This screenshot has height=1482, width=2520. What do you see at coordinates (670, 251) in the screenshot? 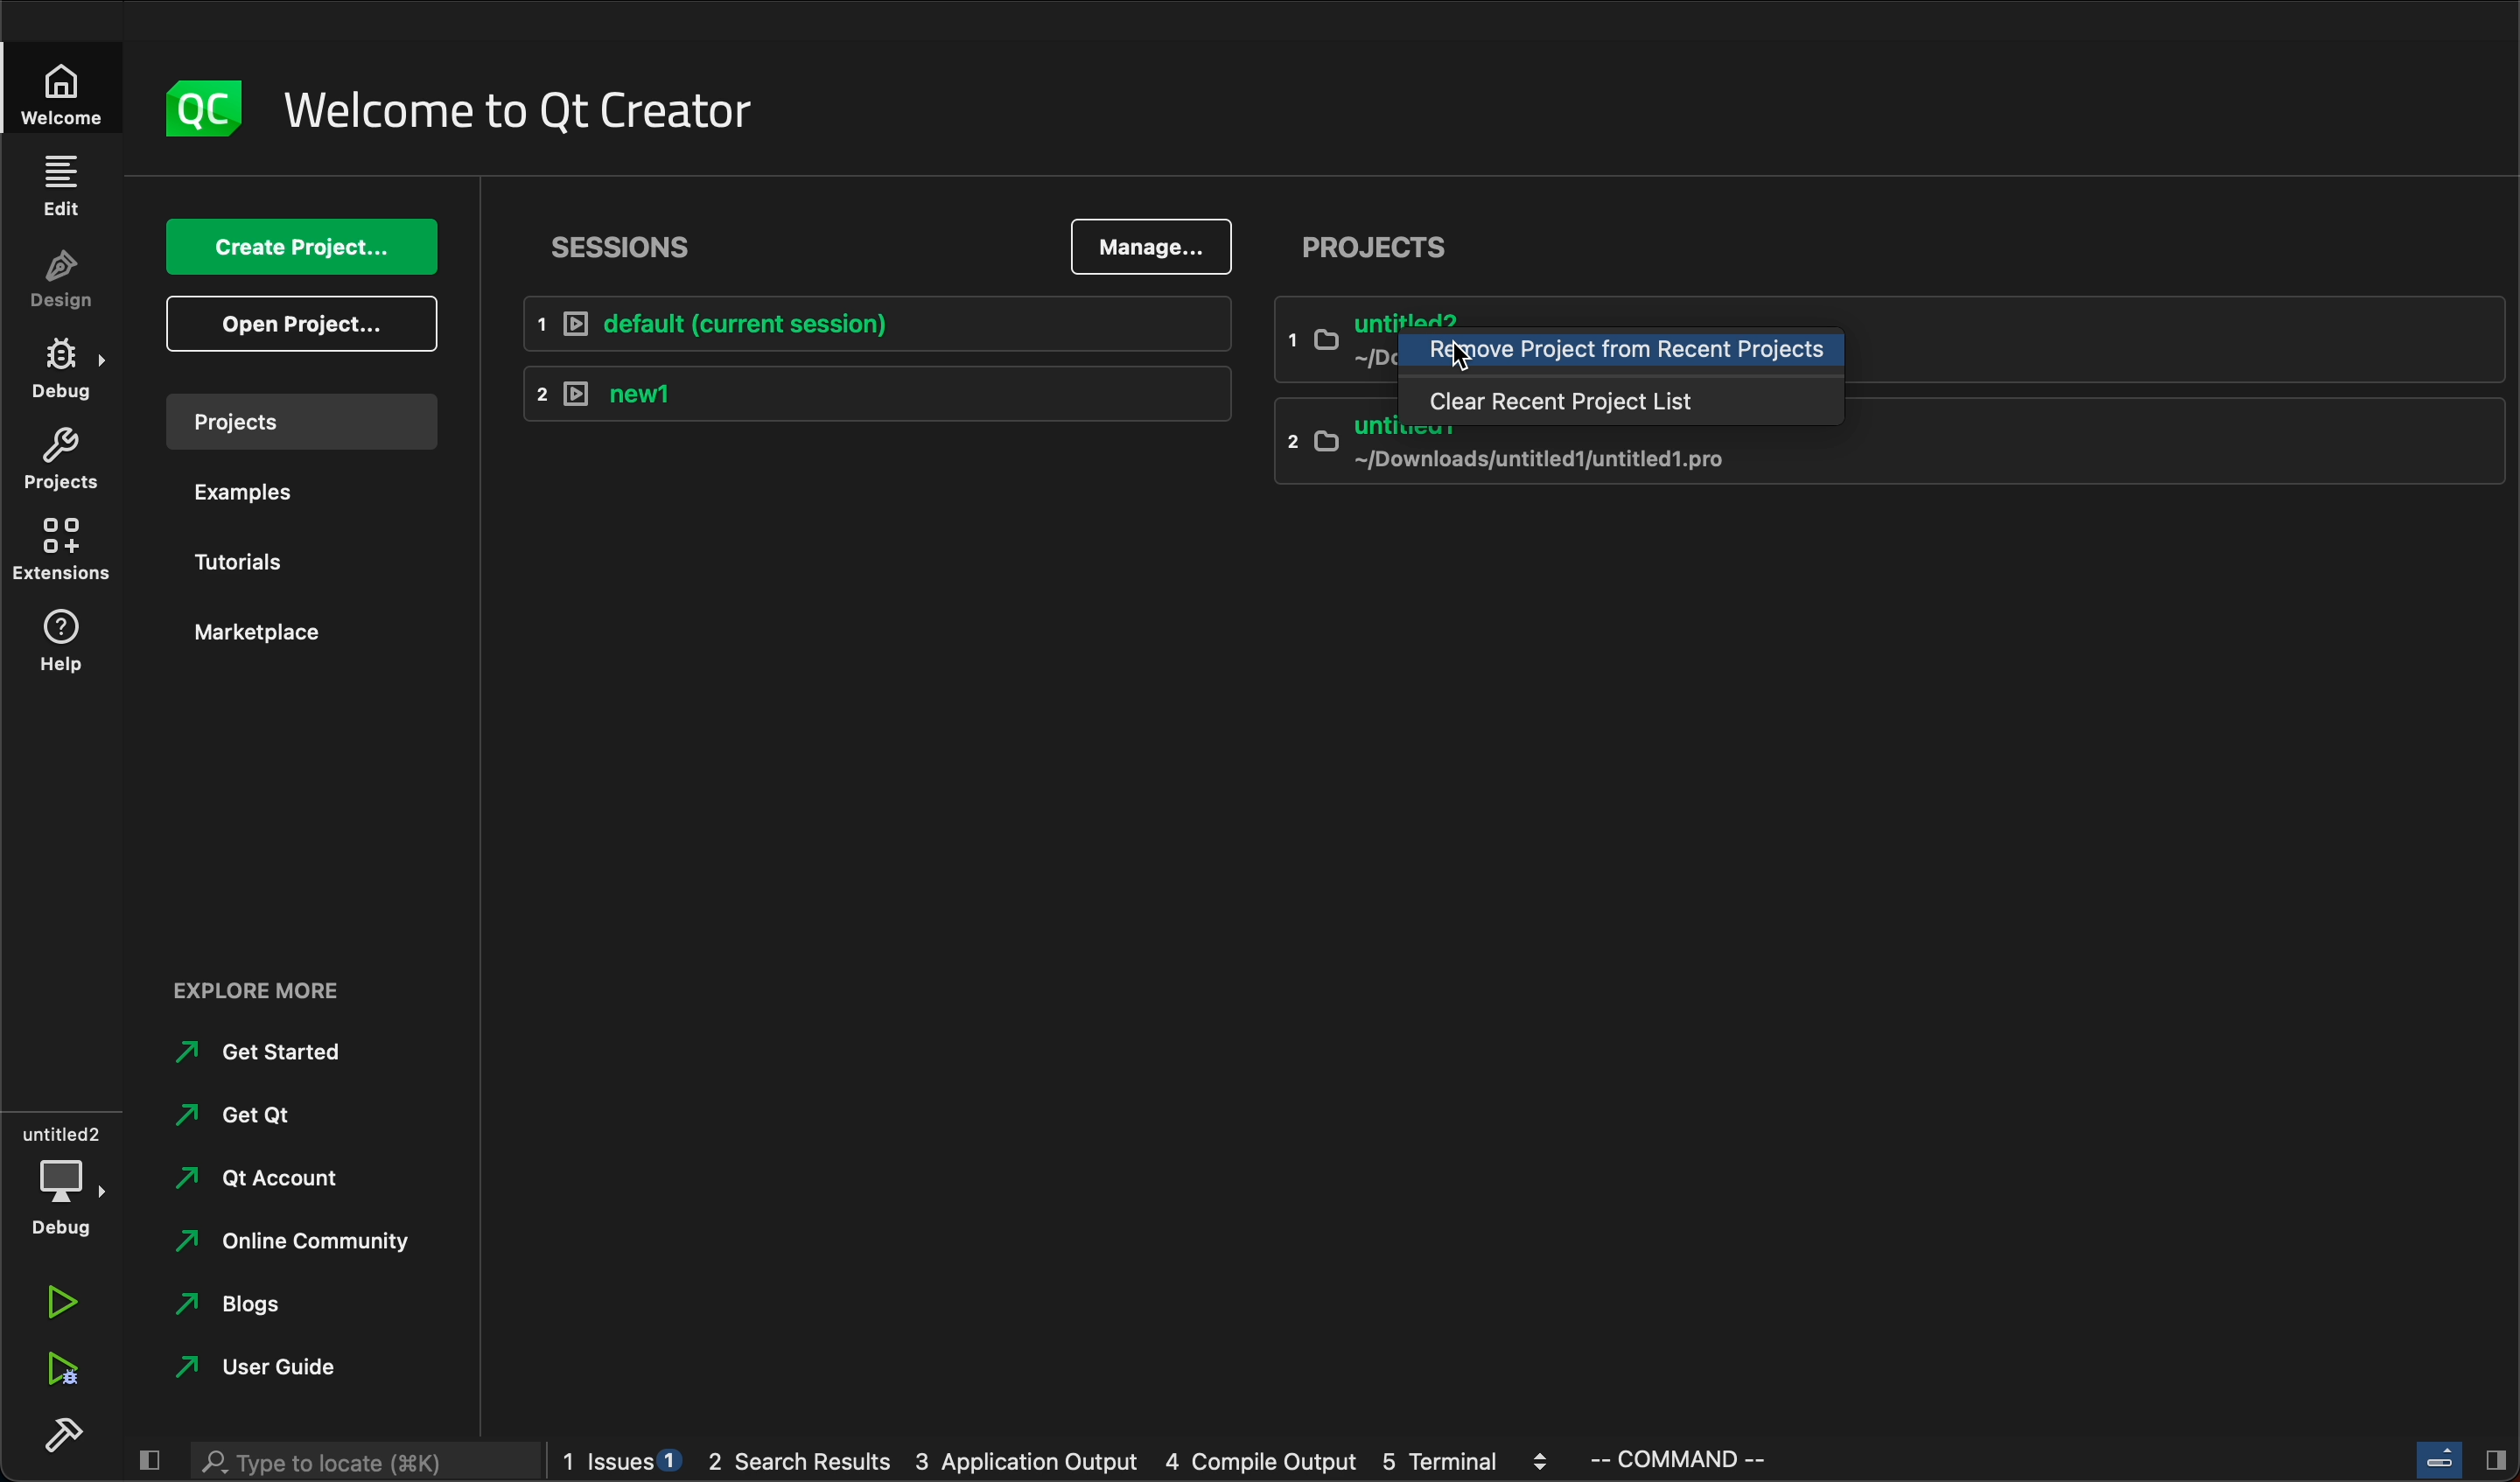
I see `sessions` at bounding box center [670, 251].